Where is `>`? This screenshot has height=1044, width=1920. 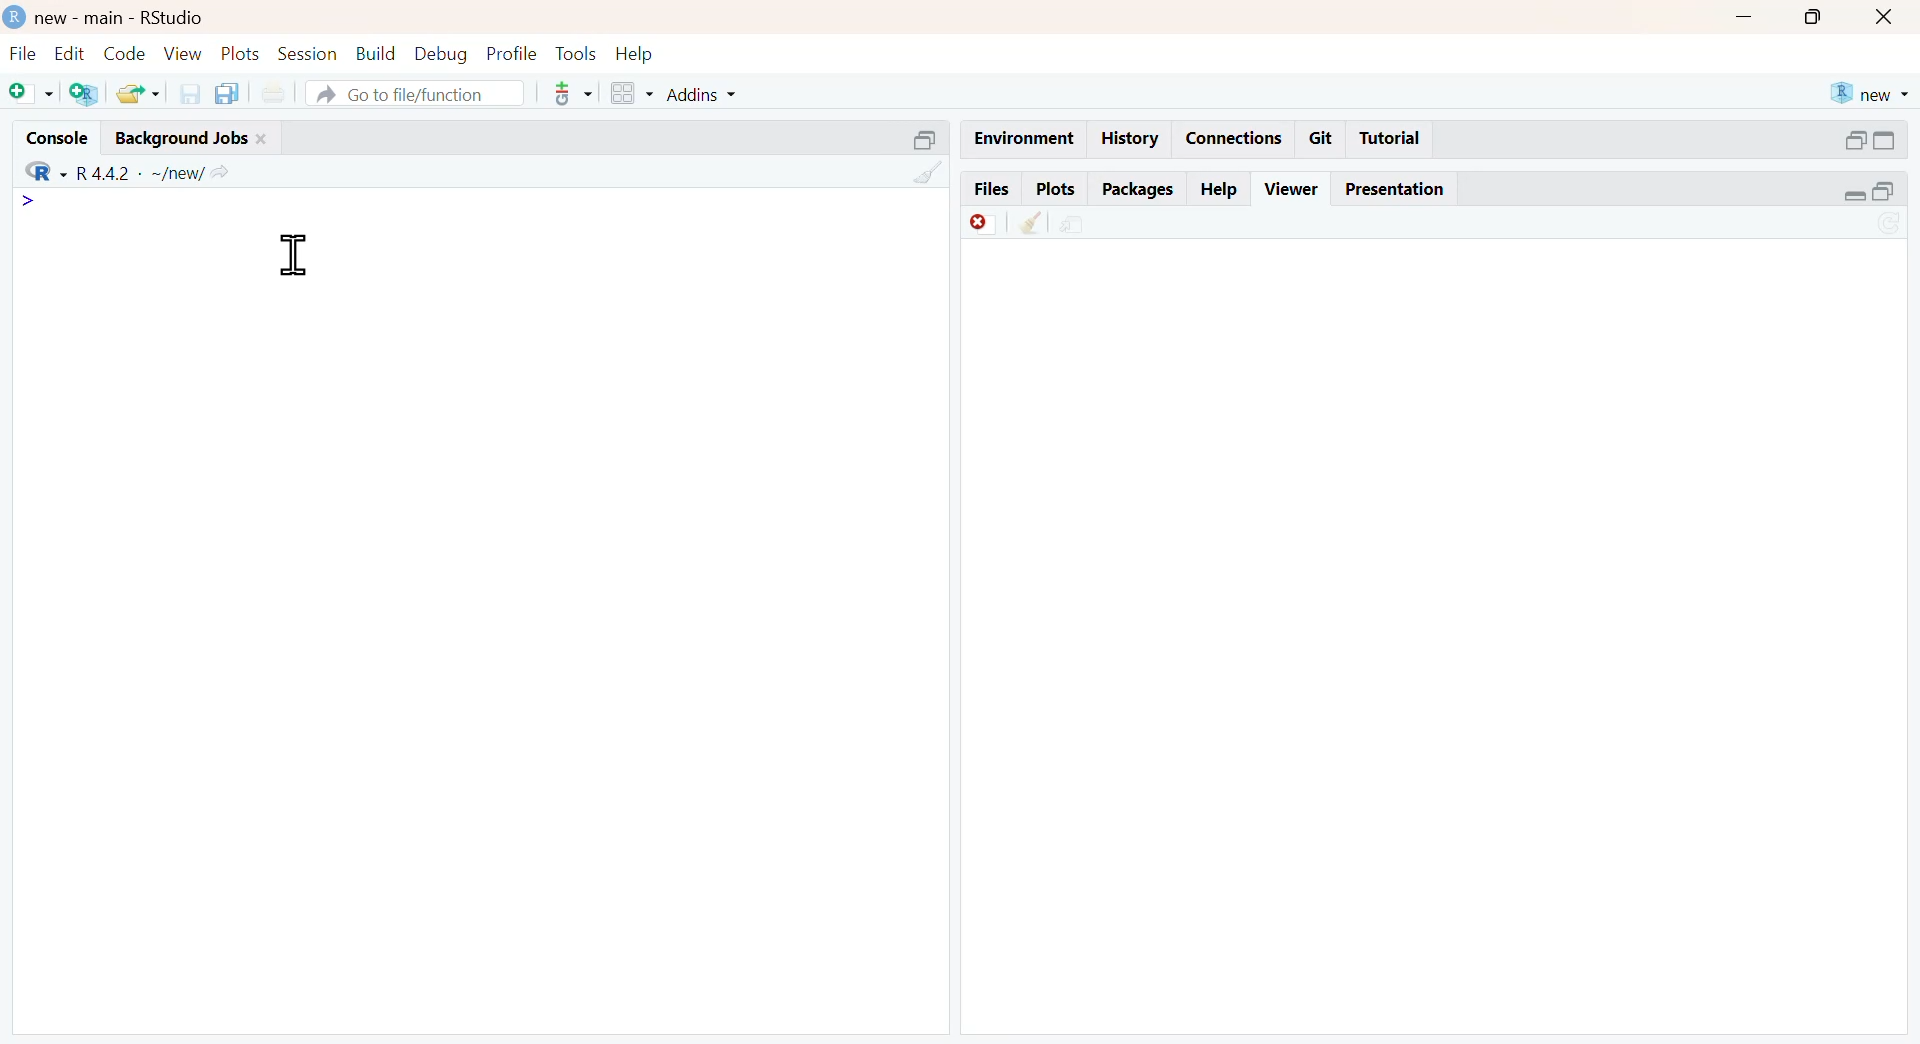
> is located at coordinates (29, 201).